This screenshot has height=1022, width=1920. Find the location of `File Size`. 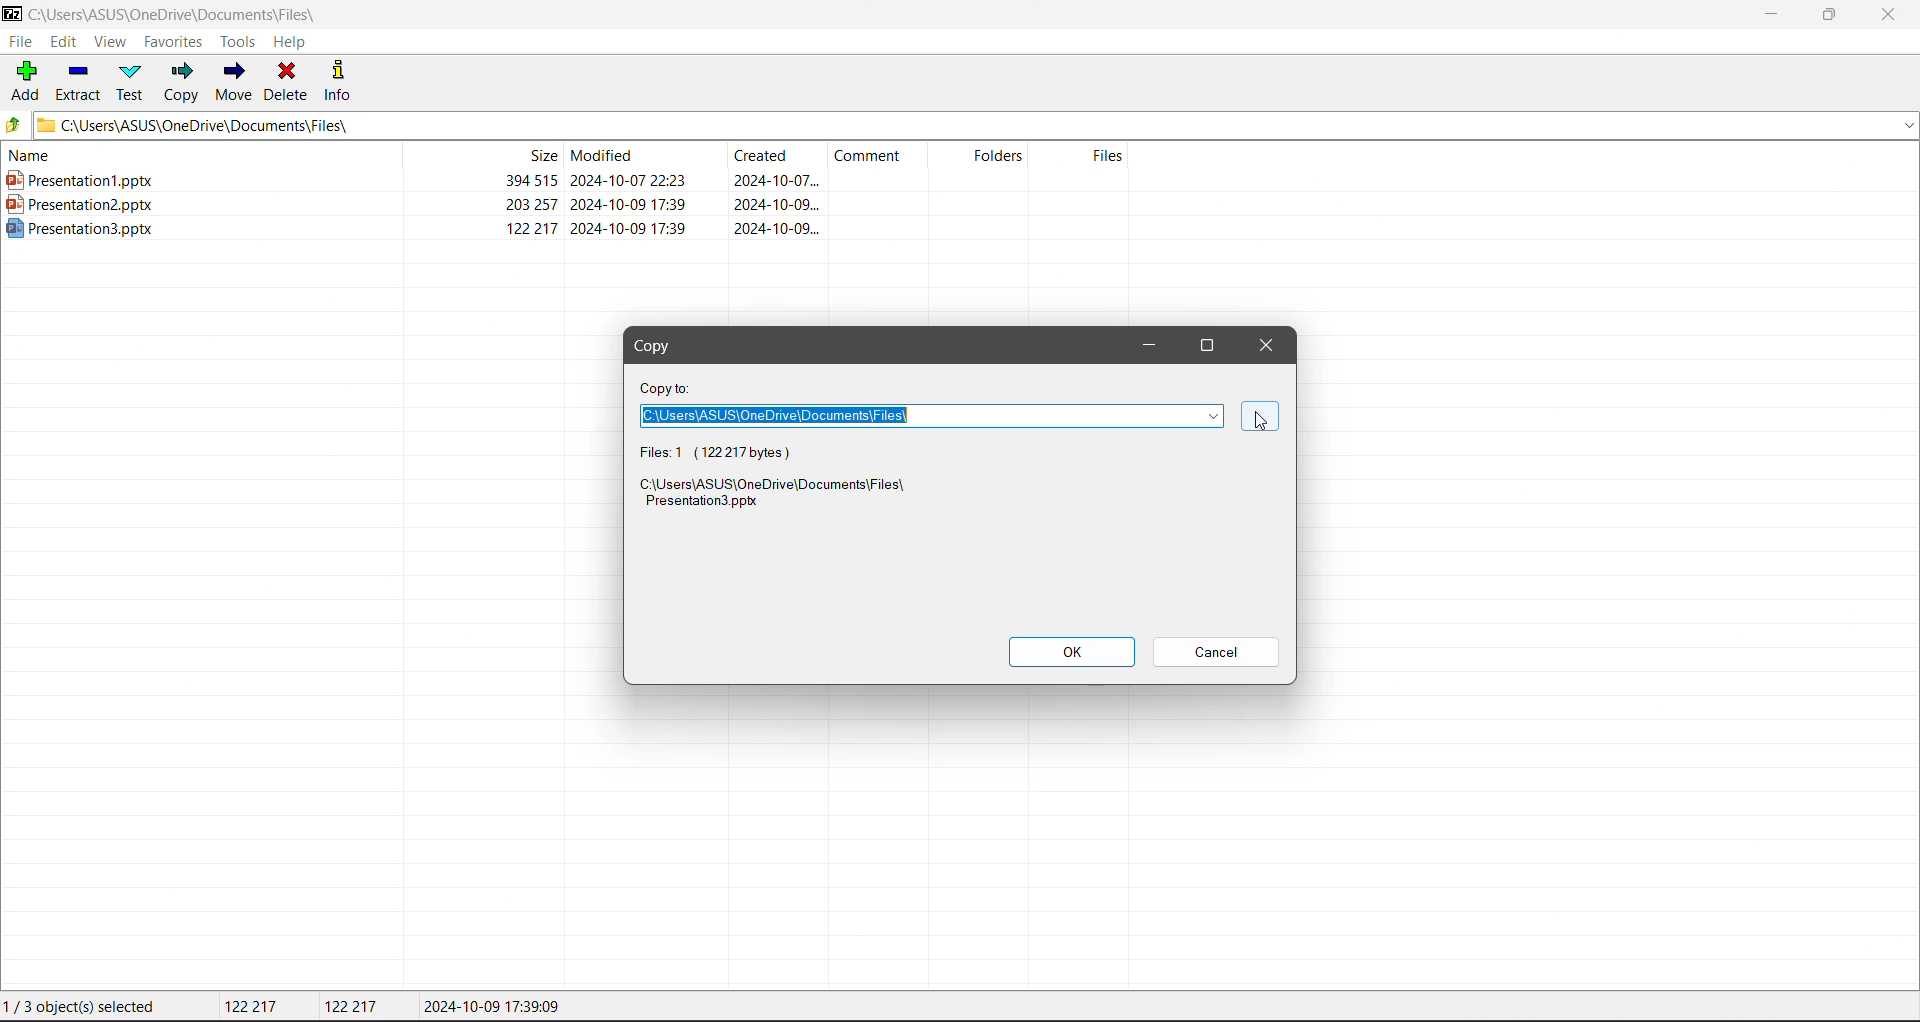

File Size is located at coordinates (480, 155).